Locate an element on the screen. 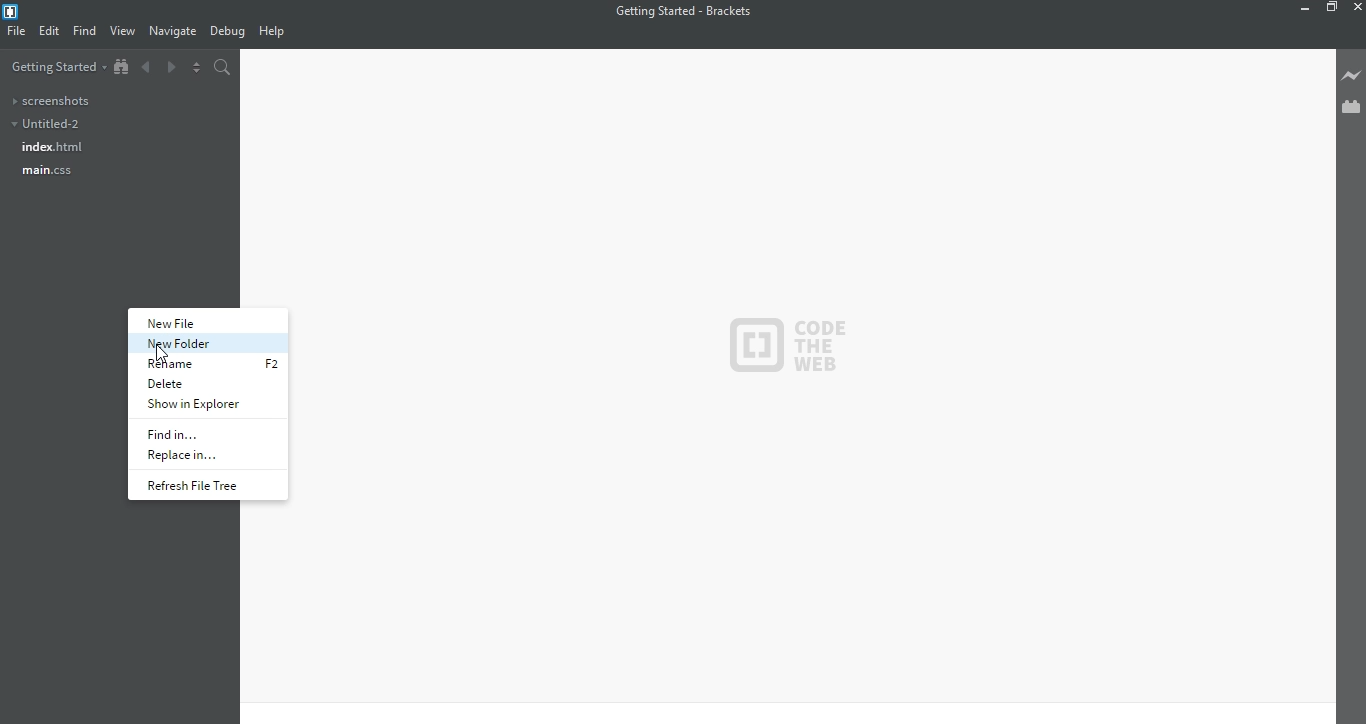 This screenshot has height=724, width=1366. live preview is located at coordinates (1349, 74).